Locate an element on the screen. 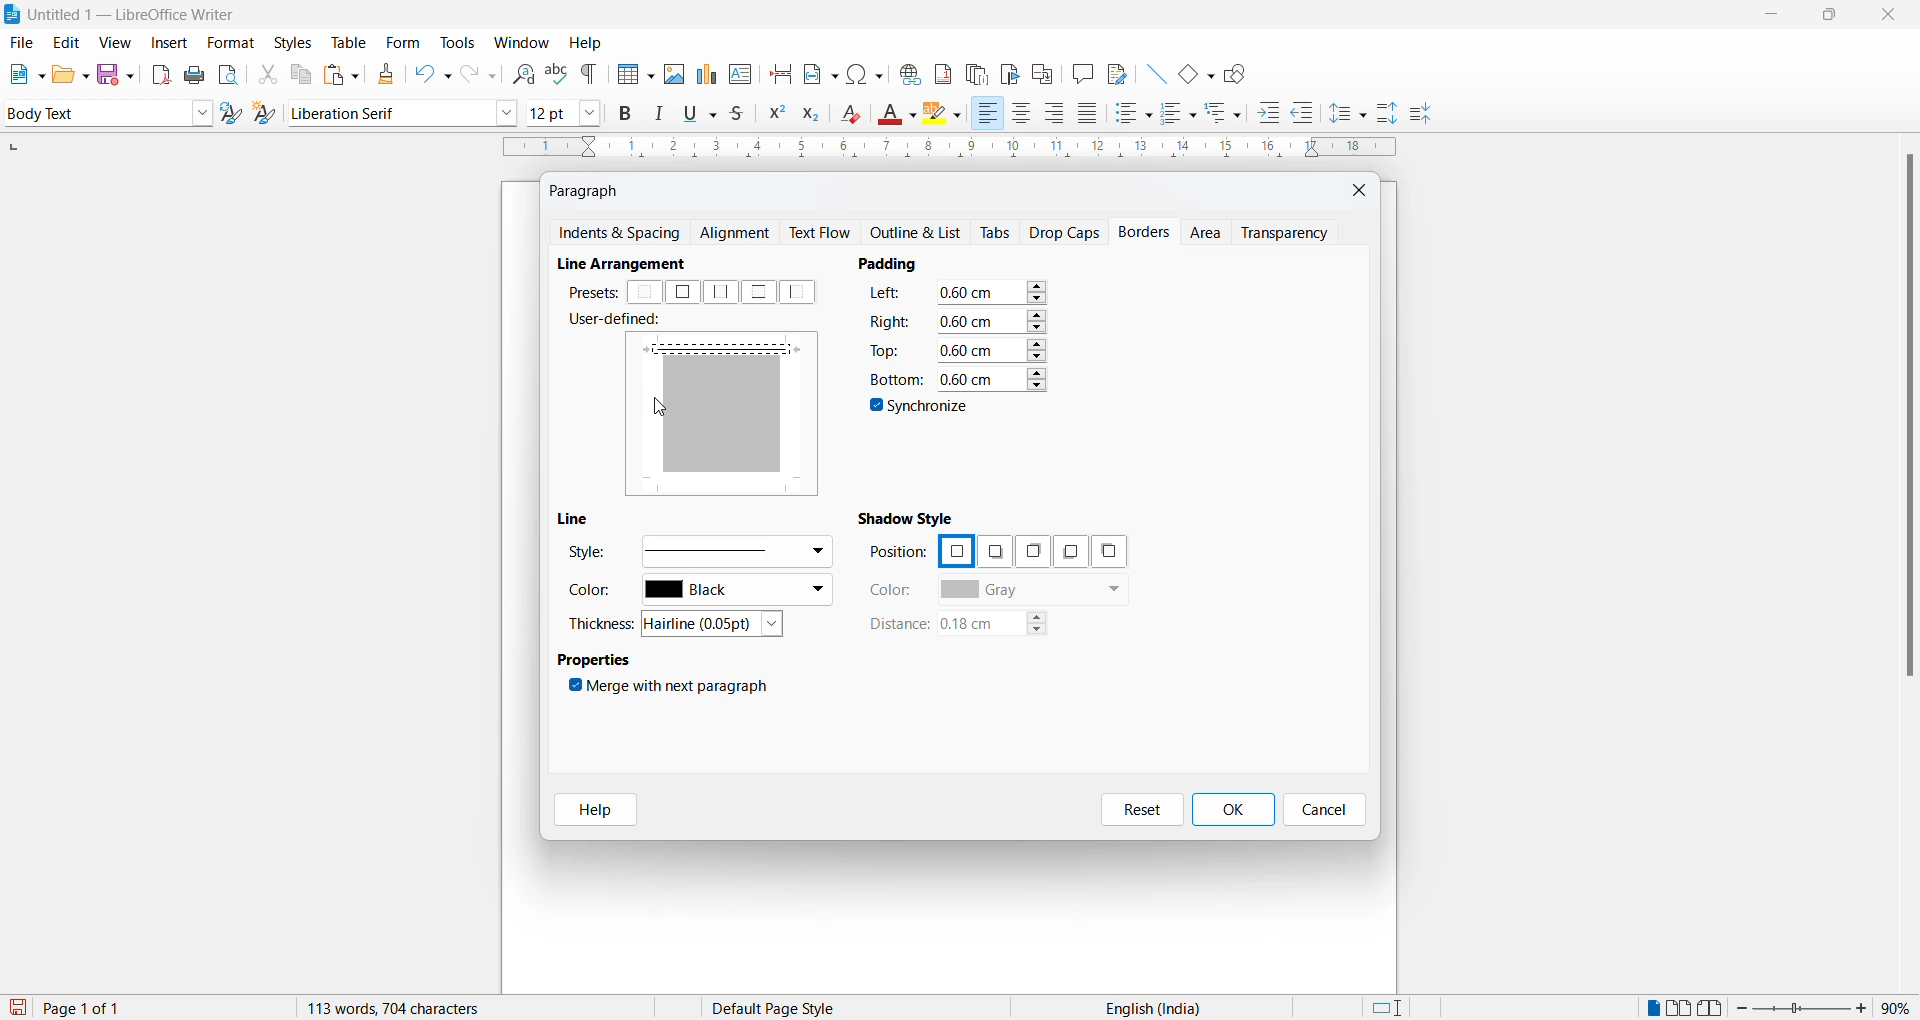  zoom percentage is located at coordinates (1900, 1006).